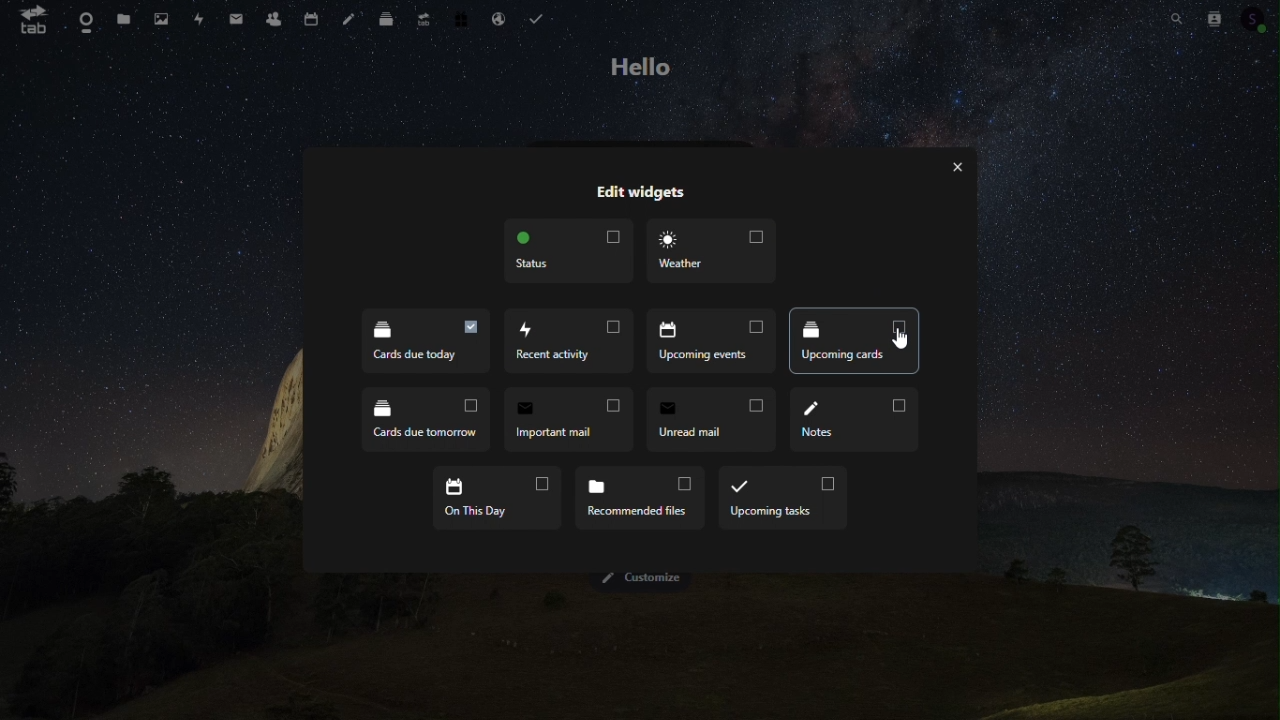  What do you see at coordinates (200, 19) in the screenshot?
I see `Activity` at bounding box center [200, 19].